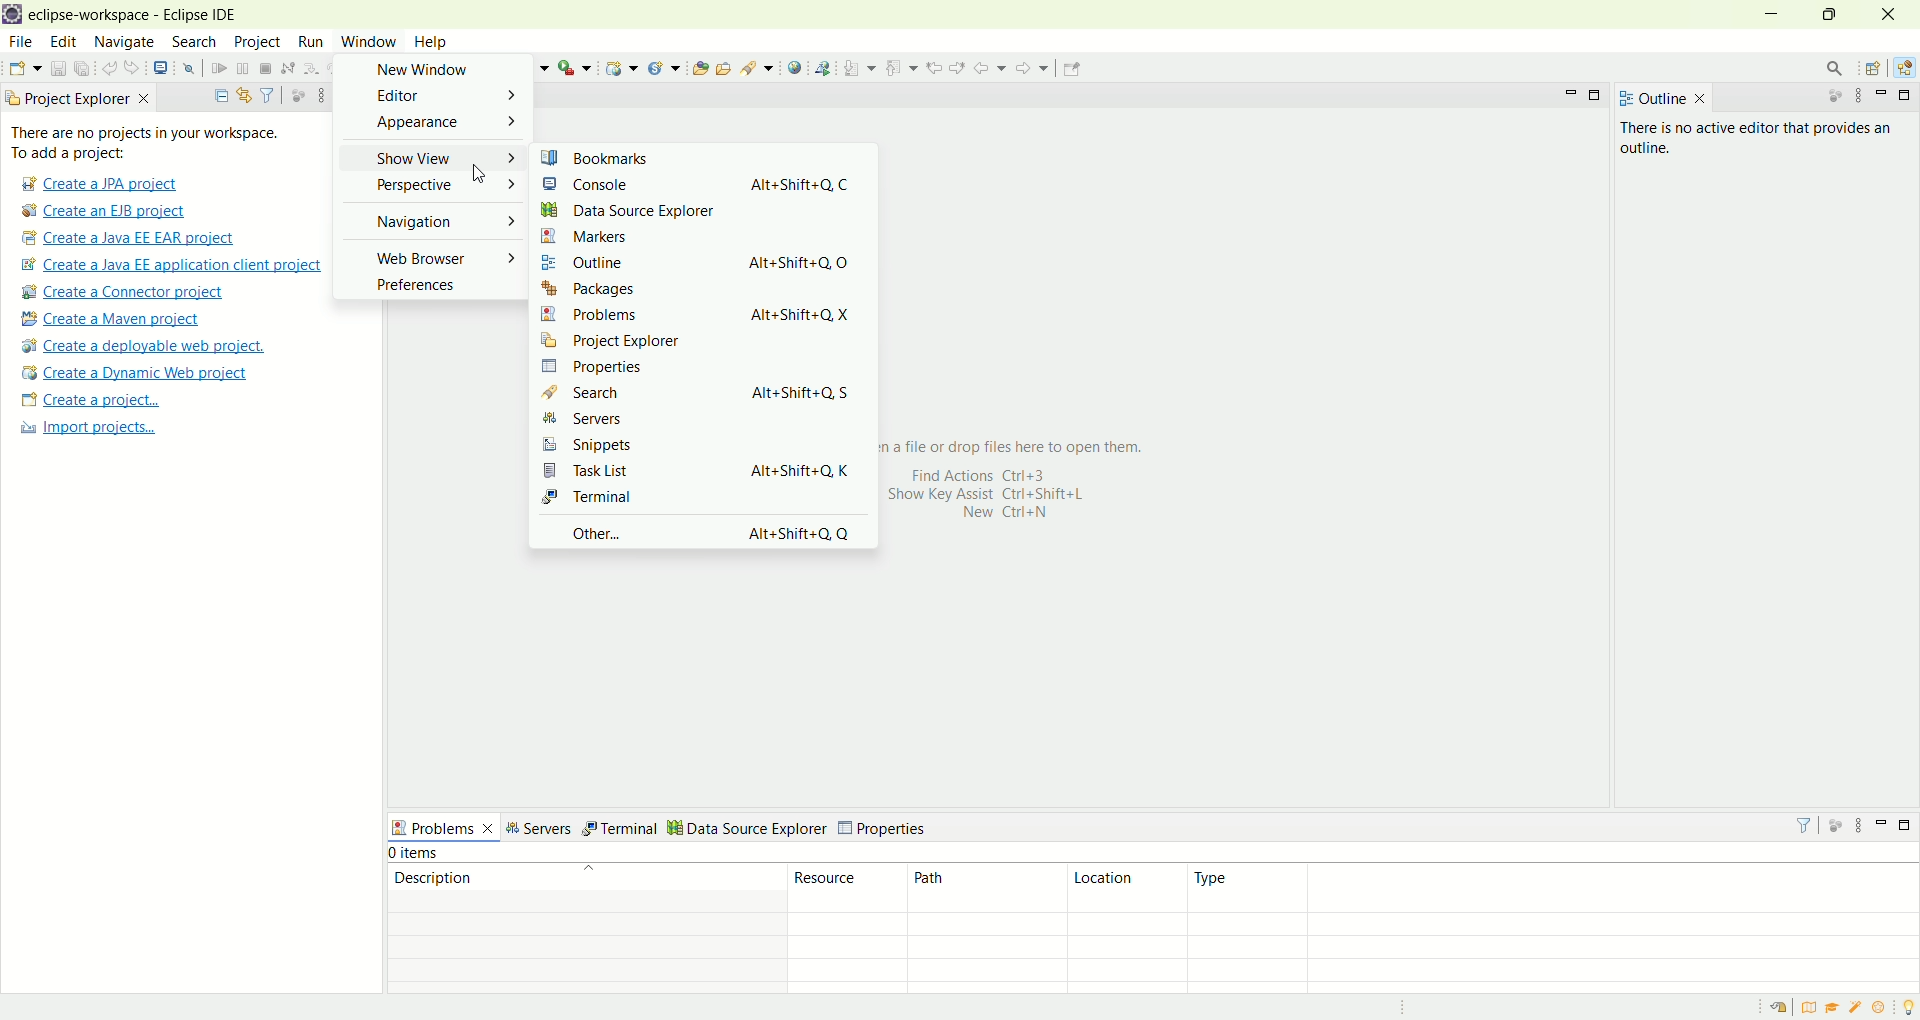 This screenshot has width=1920, height=1020. What do you see at coordinates (803, 256) in the screenshot?
I see `Alt+Shift+Q O` at bounding box center [803, 256].